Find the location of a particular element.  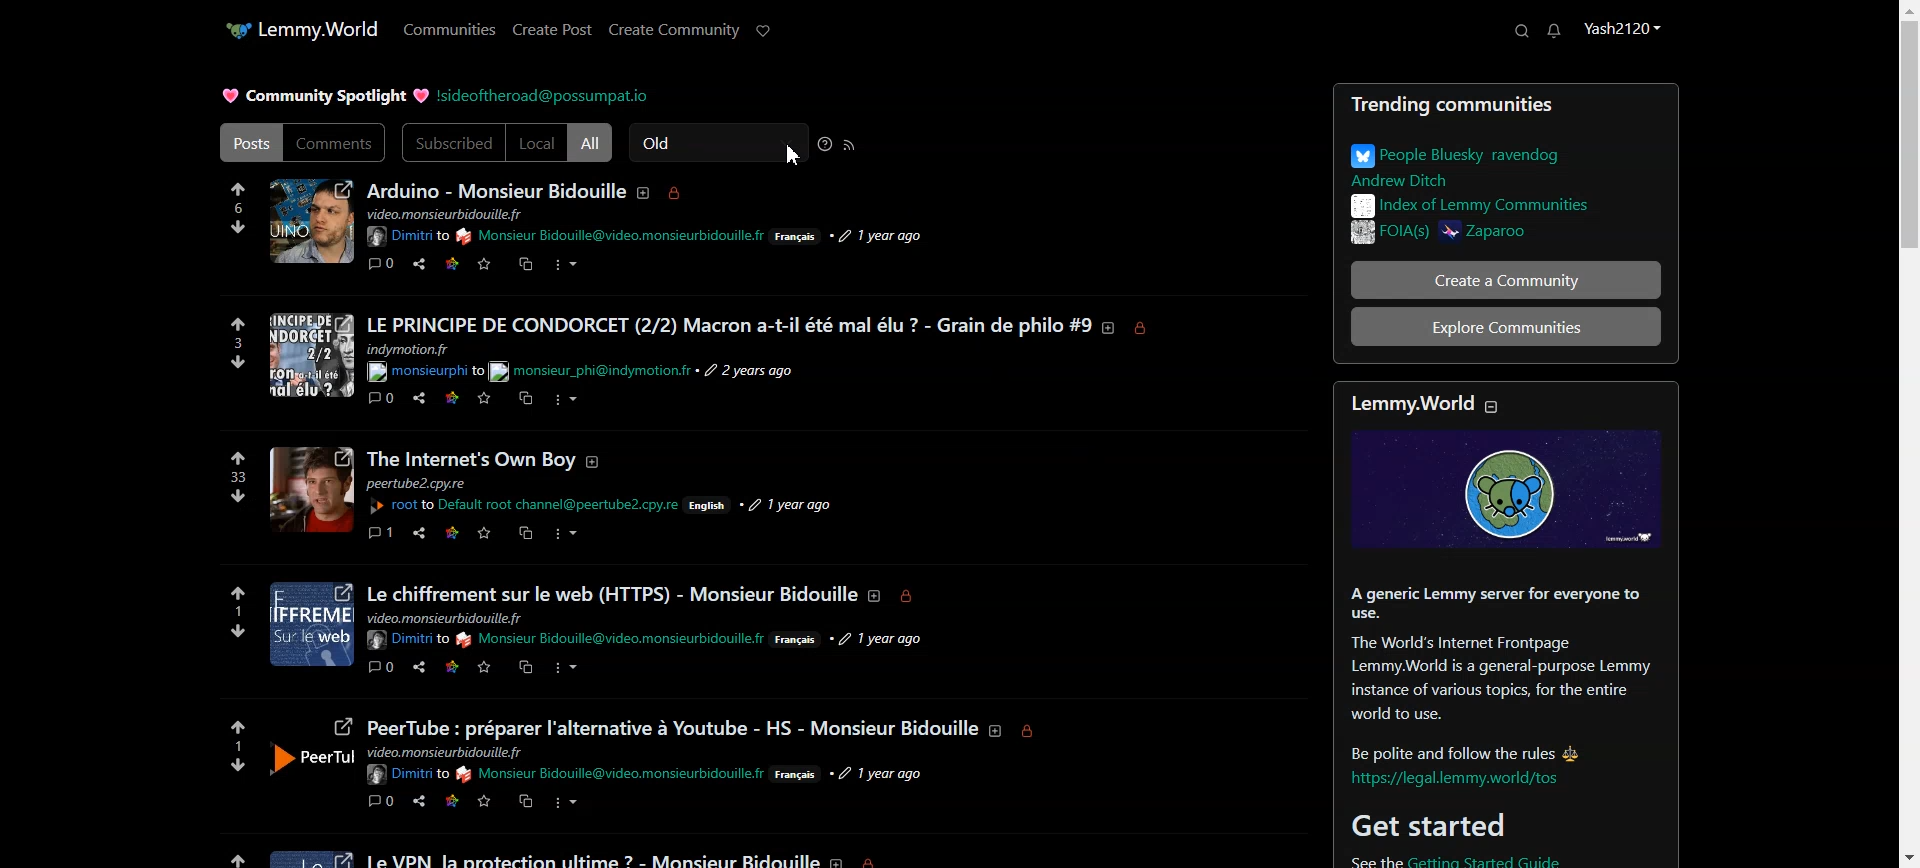

 is located at coordinates (797, 638).